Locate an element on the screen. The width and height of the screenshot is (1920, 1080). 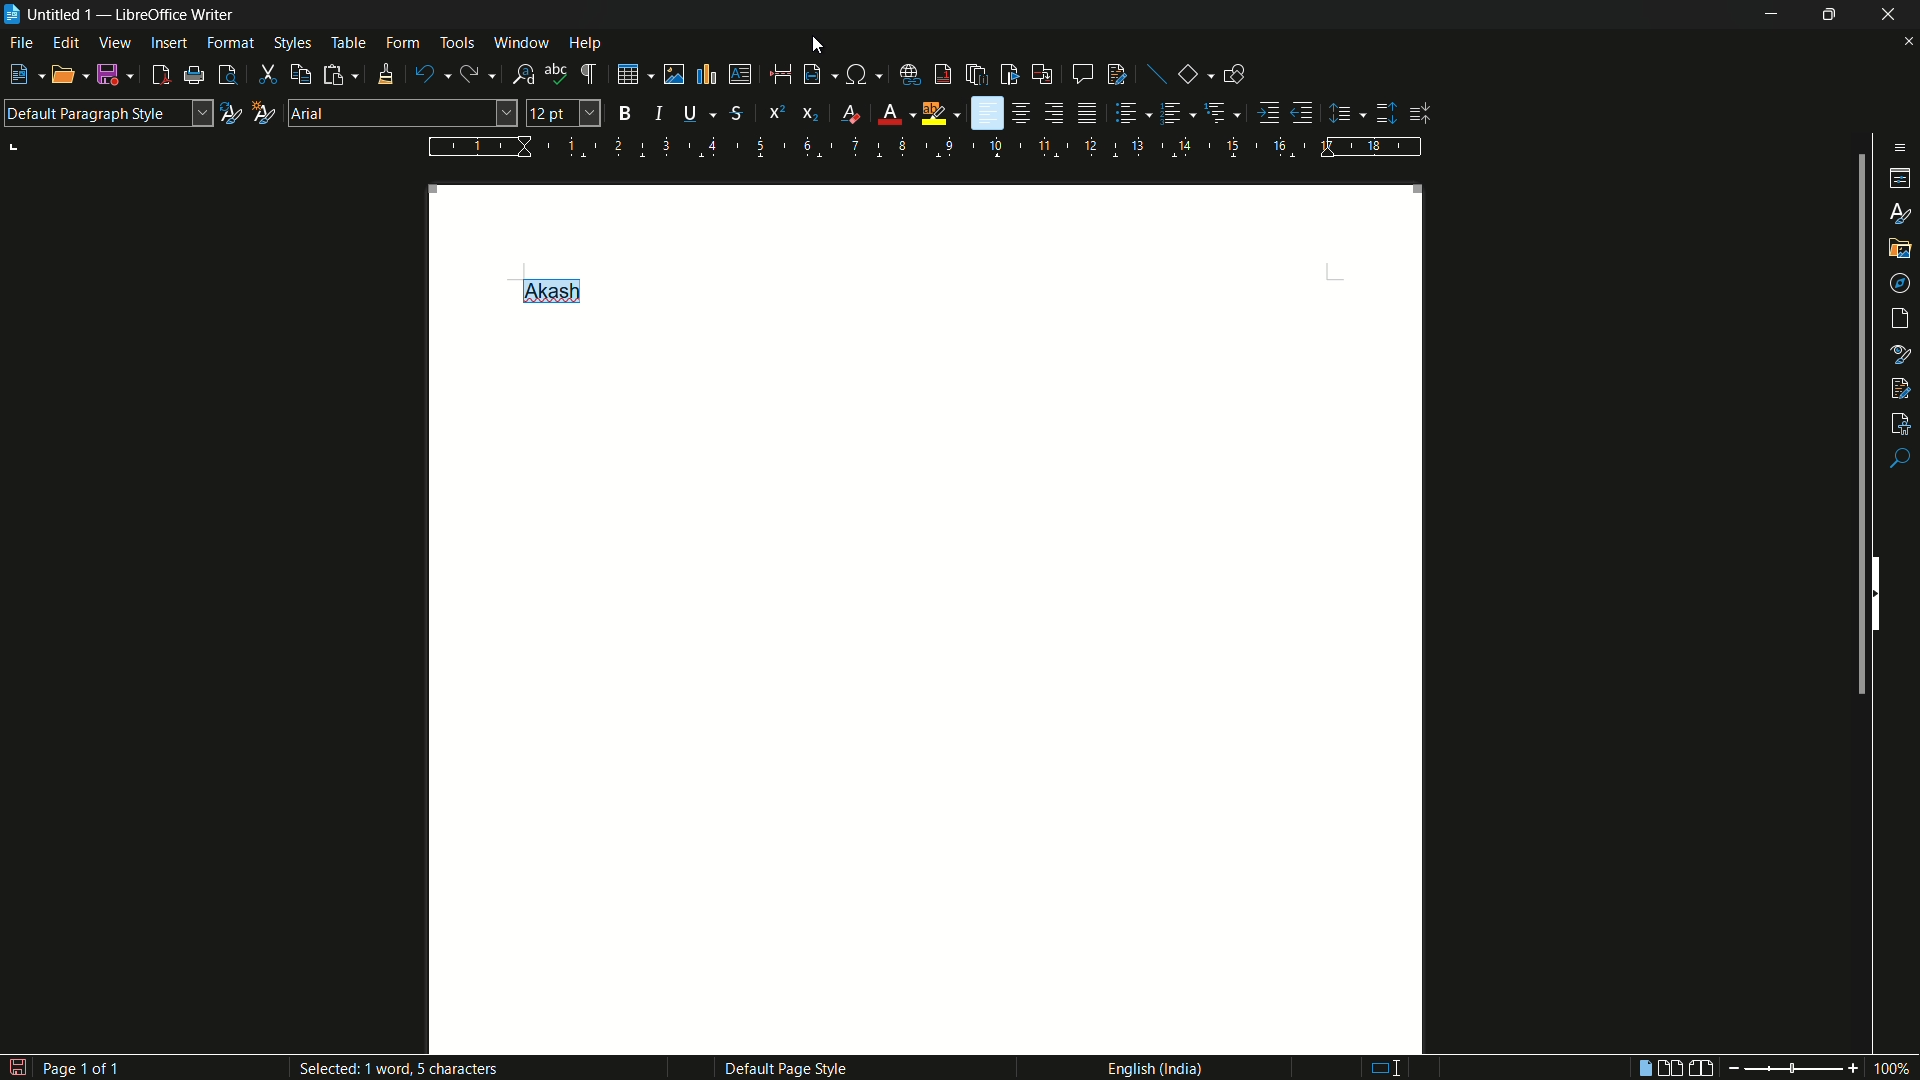
insert image is located at coordinates (664, 73).